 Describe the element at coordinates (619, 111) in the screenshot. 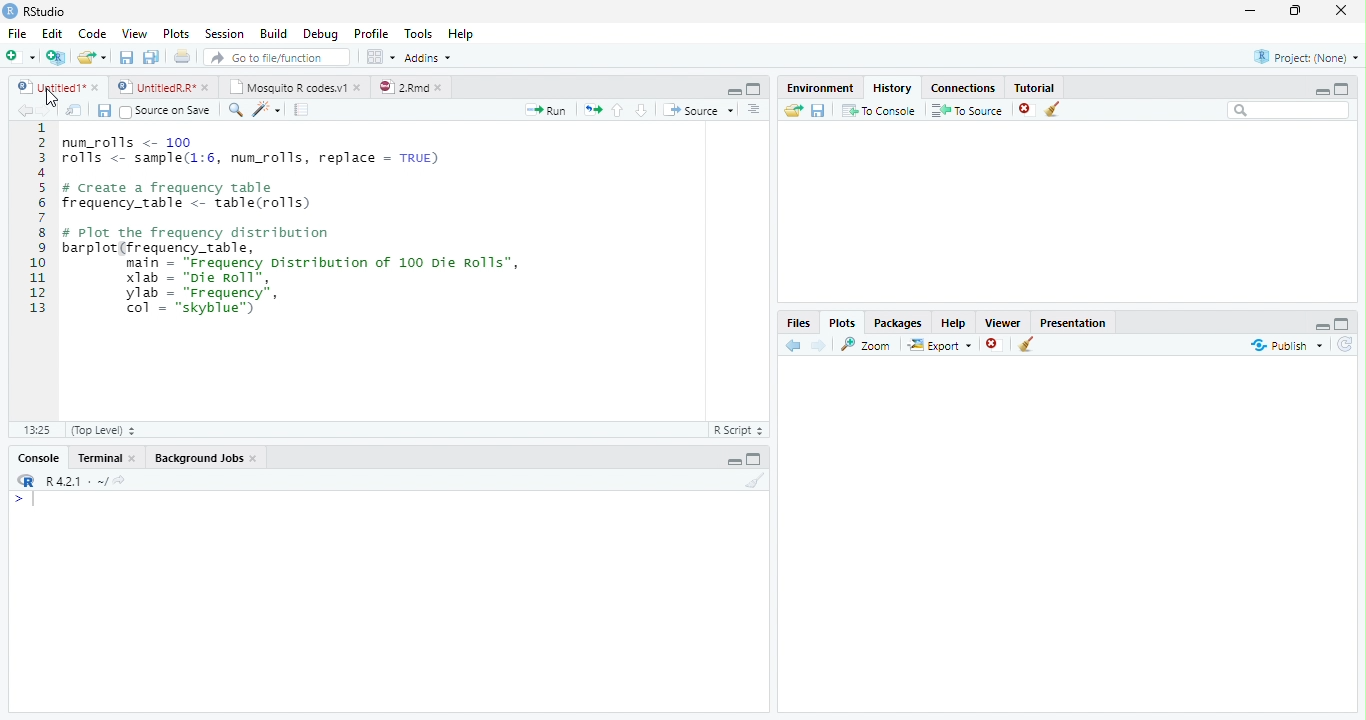

I see `Go to previous section of code` at that location.